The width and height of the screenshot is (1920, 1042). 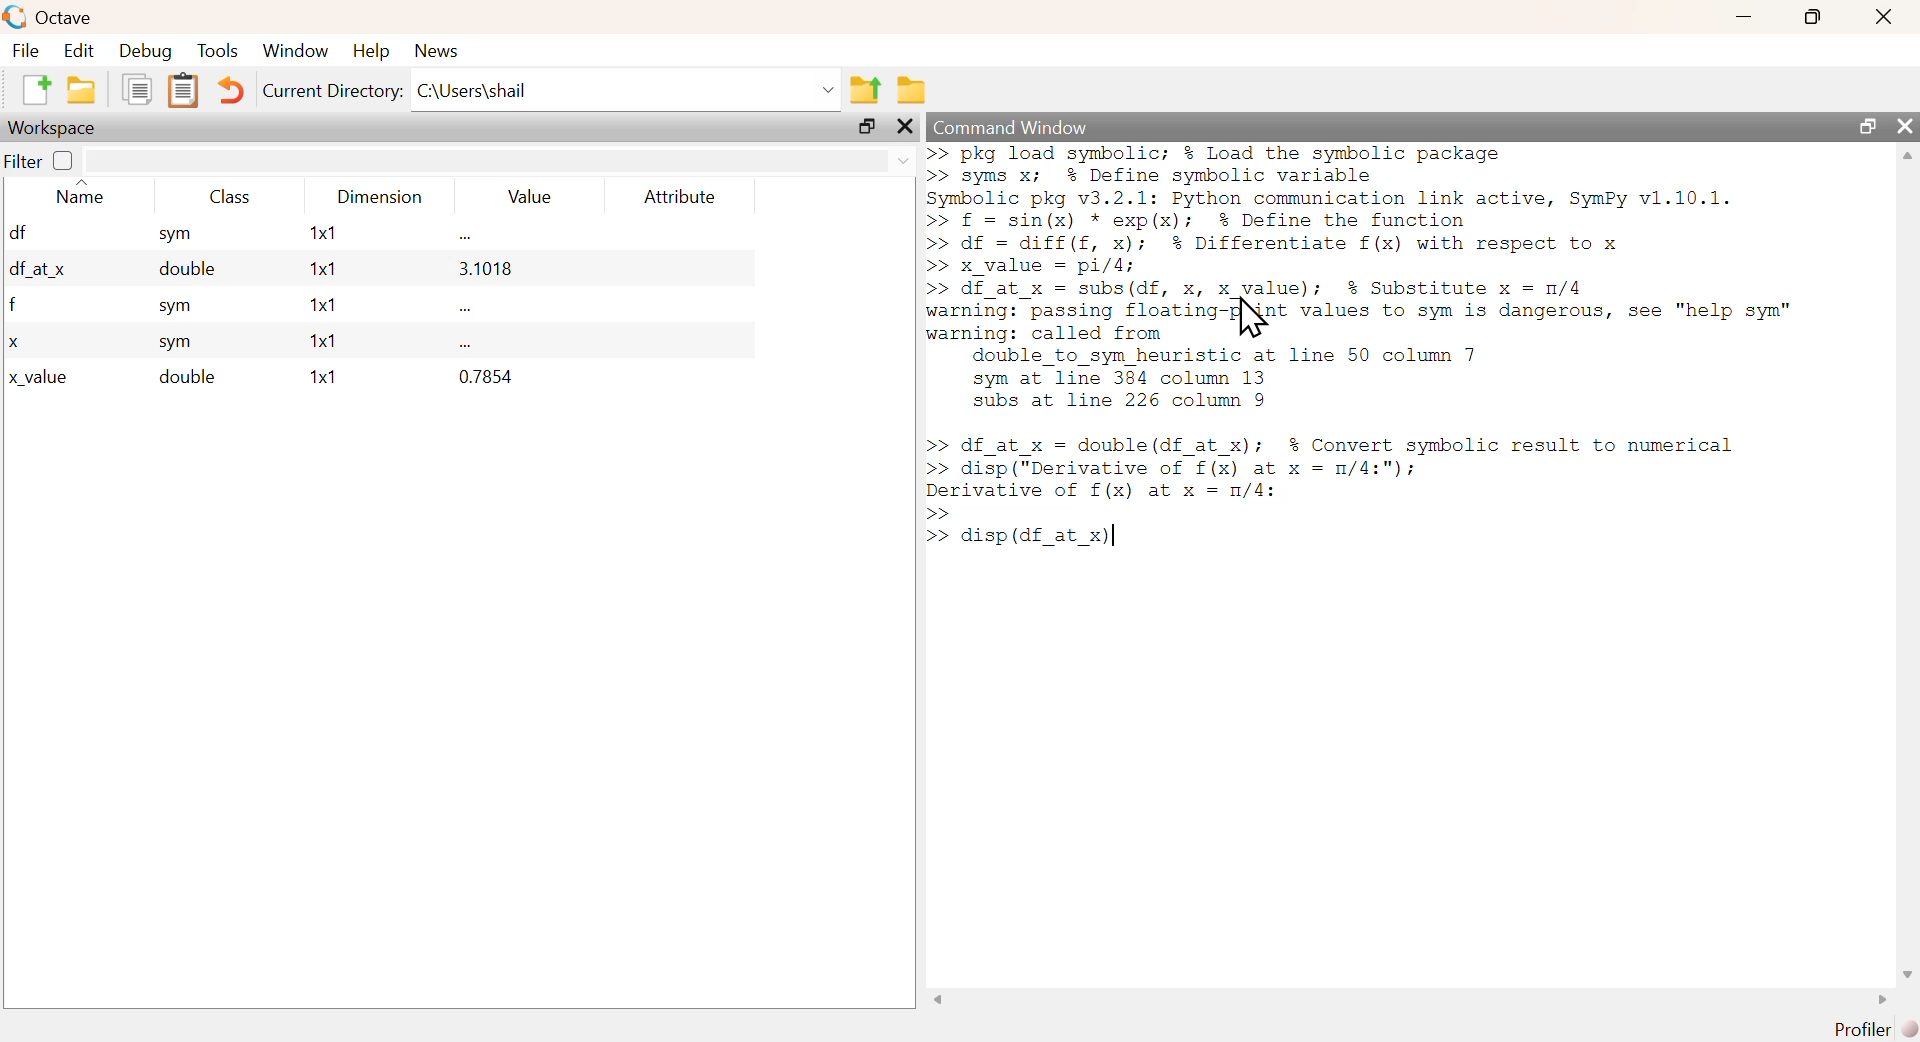 What do you see at coordinates (226, 195) in the screenshot?
I see `Class` at bounding box center [226, 195].